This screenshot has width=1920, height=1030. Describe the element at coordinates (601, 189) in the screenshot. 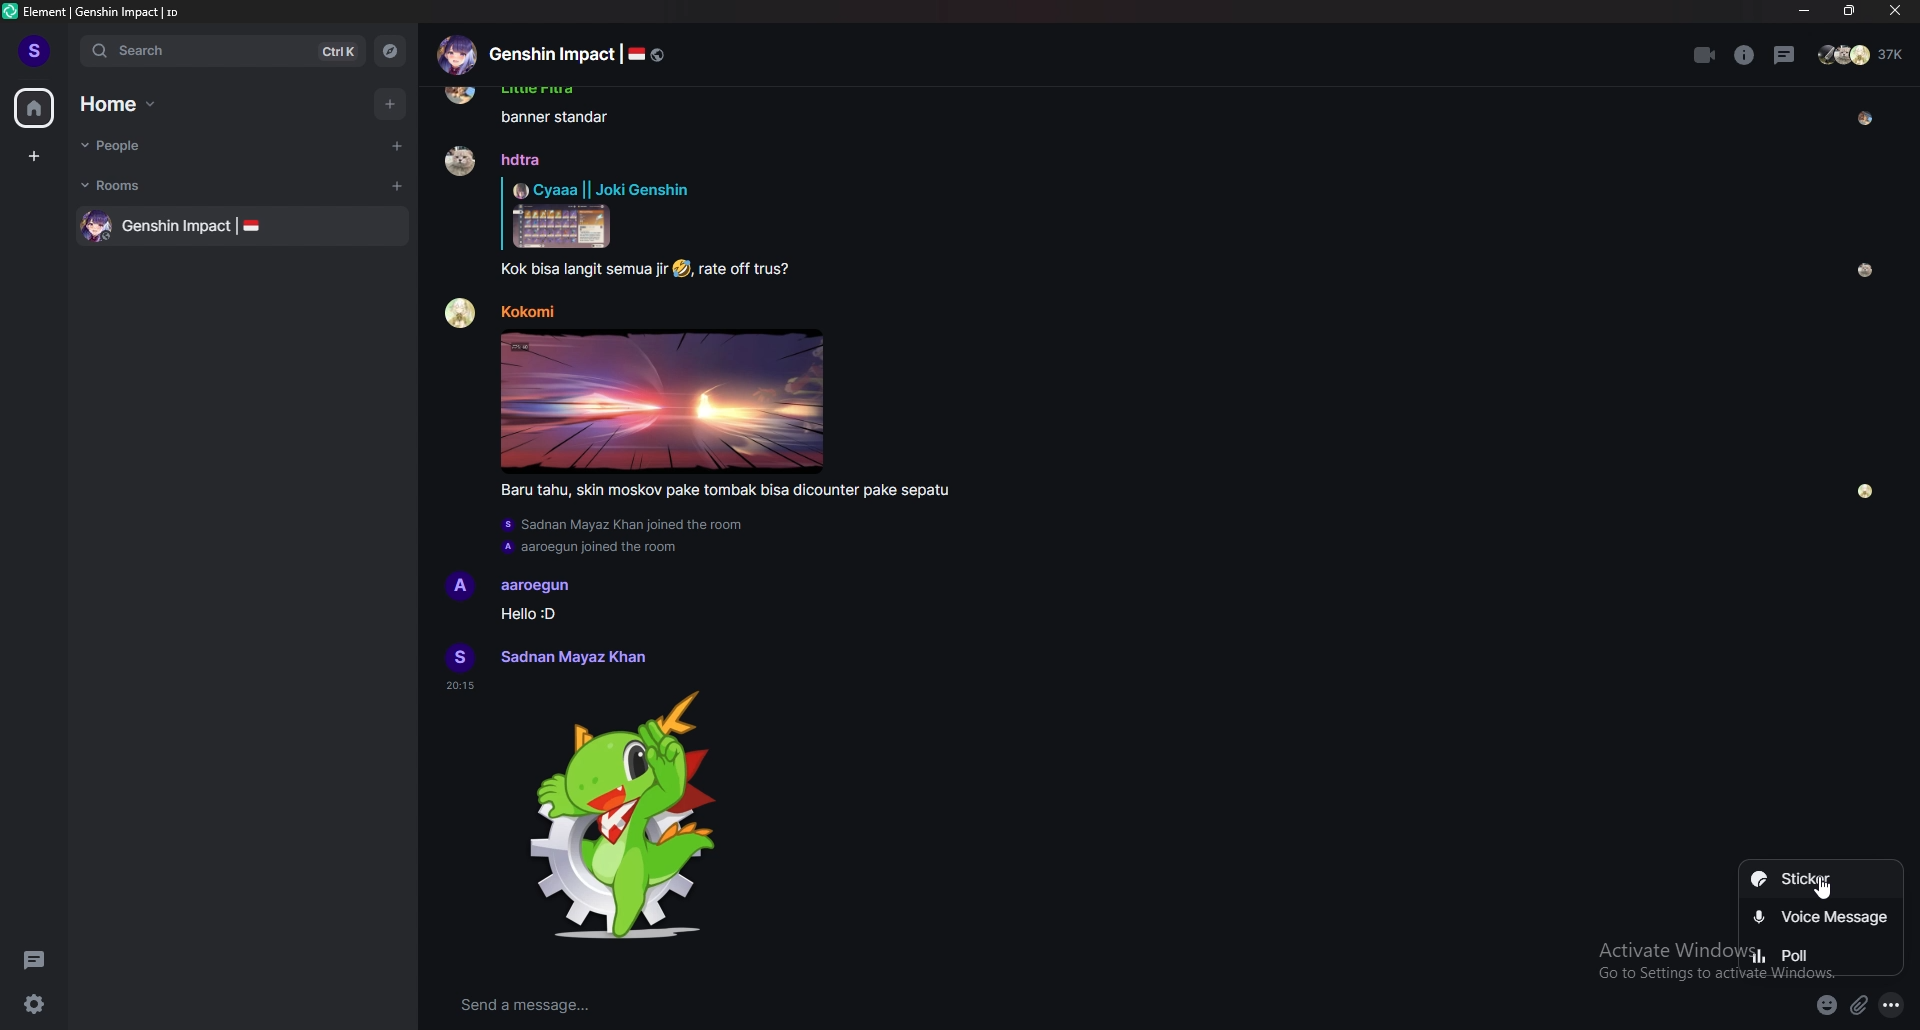

I see `Cyaaa || Joki Genshin` at that location.